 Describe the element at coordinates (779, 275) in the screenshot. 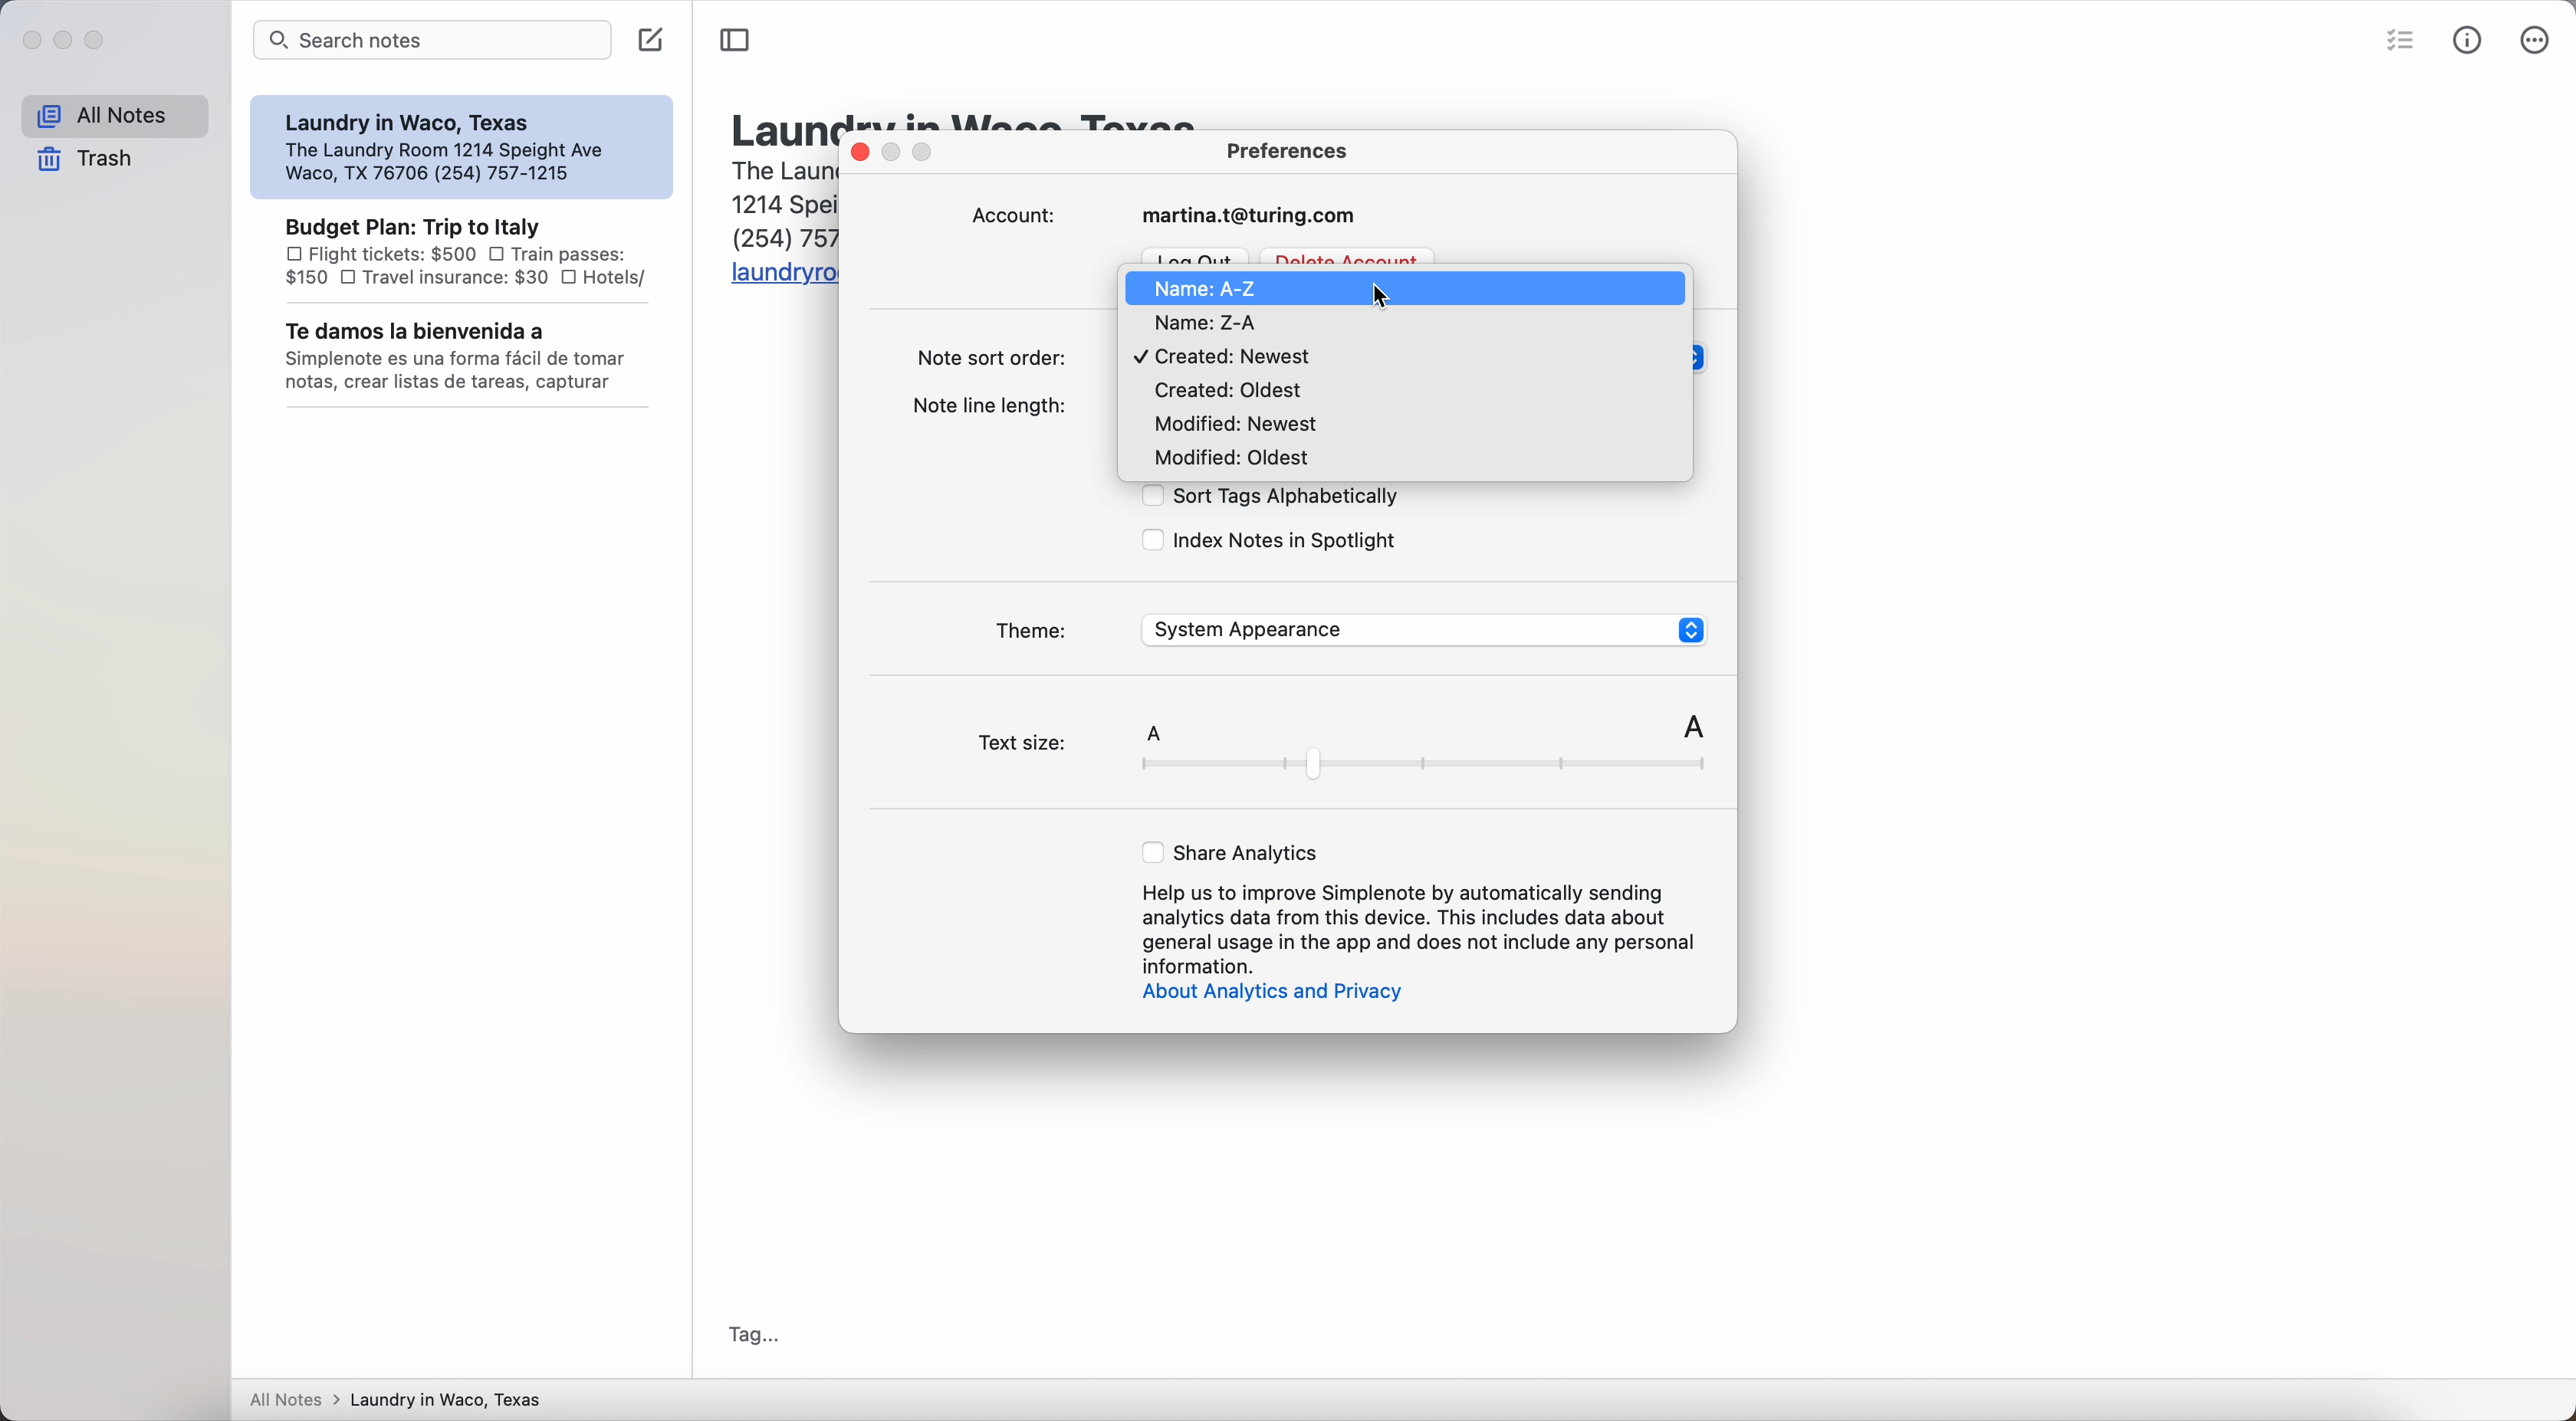

I see `URL: laundryroomwaco.com` at that location.